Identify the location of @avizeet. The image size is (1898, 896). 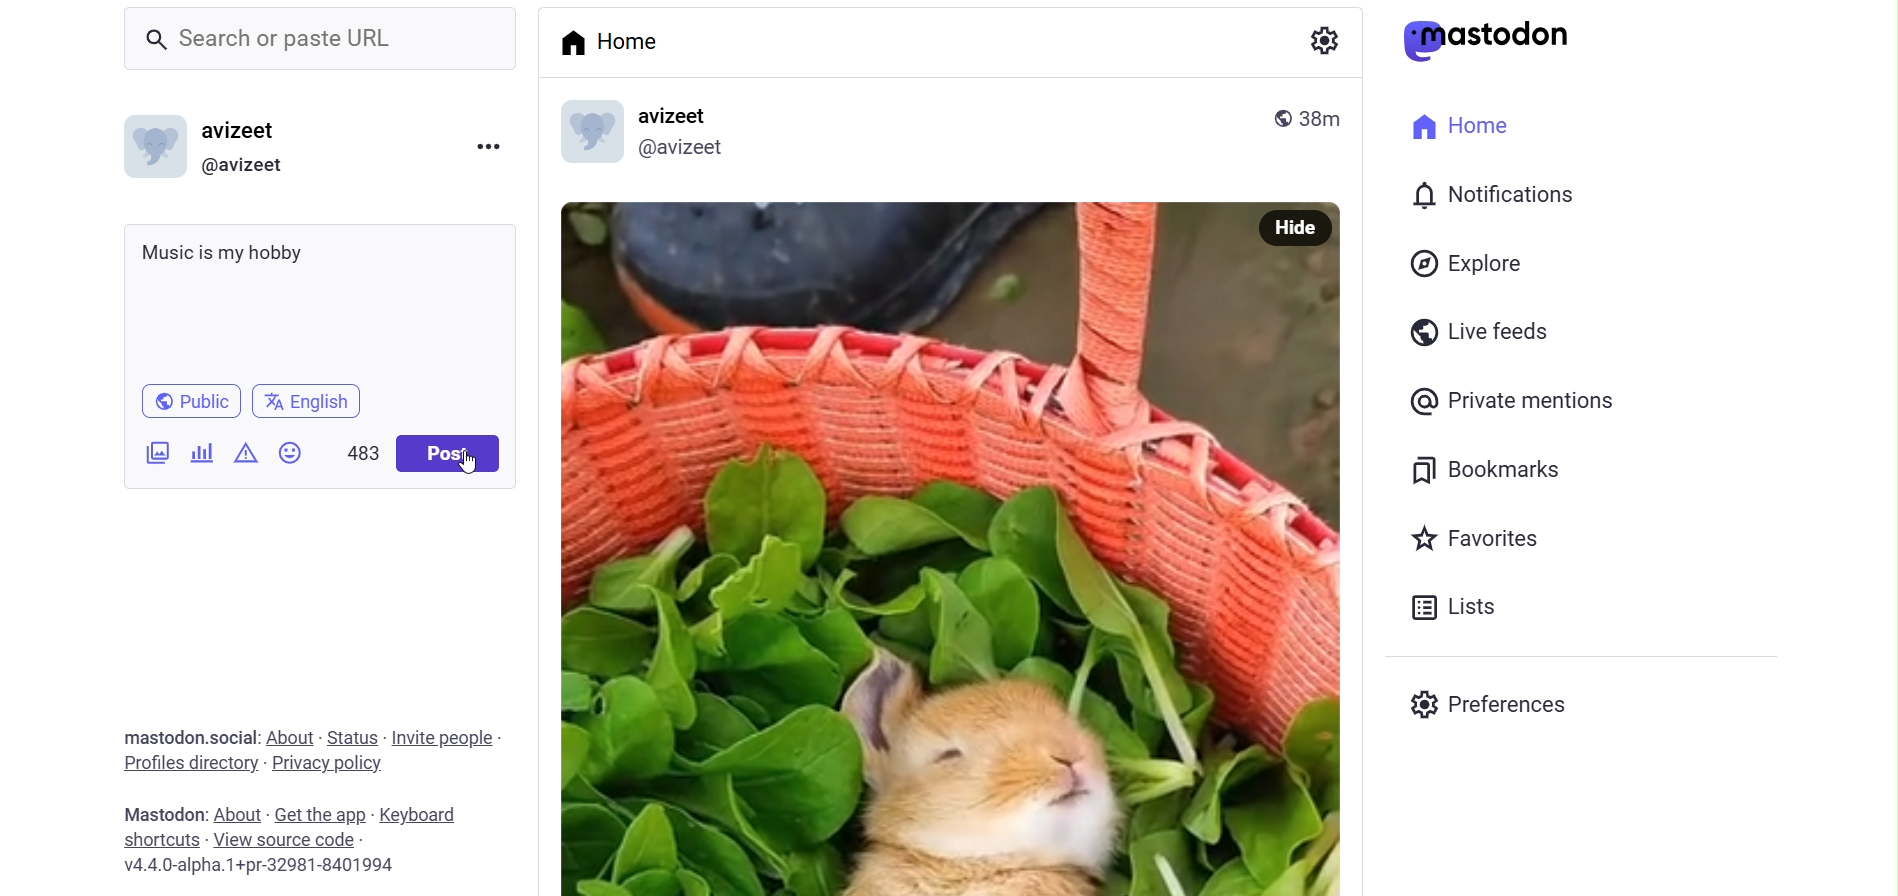
(689, 149).